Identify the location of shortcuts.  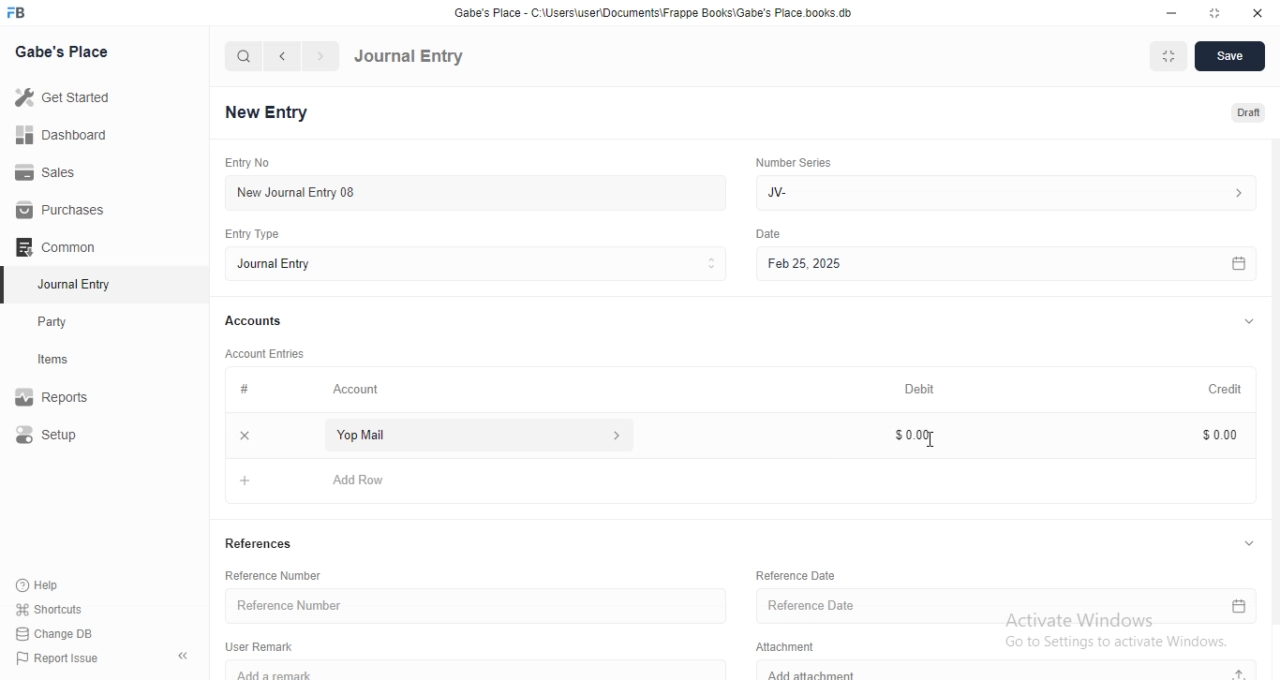
(62, 608).